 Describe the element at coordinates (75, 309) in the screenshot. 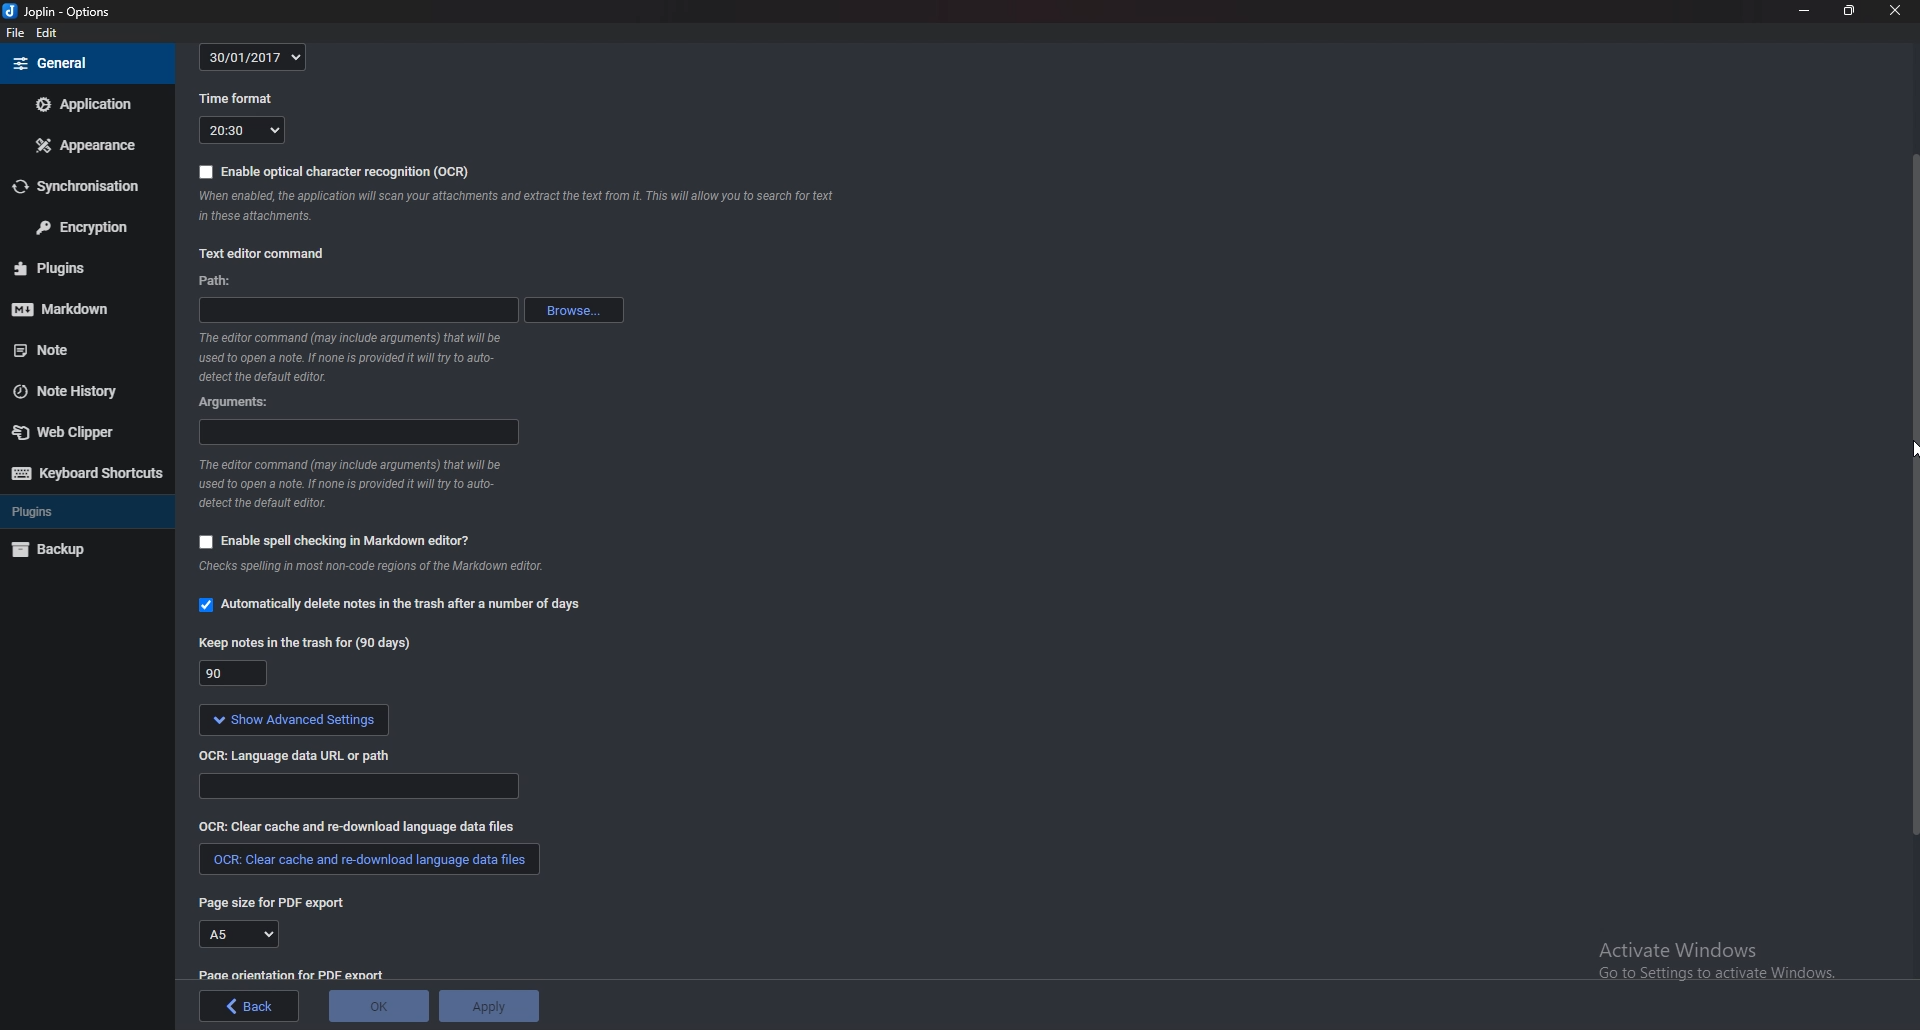

I see `Mark down` at that location.